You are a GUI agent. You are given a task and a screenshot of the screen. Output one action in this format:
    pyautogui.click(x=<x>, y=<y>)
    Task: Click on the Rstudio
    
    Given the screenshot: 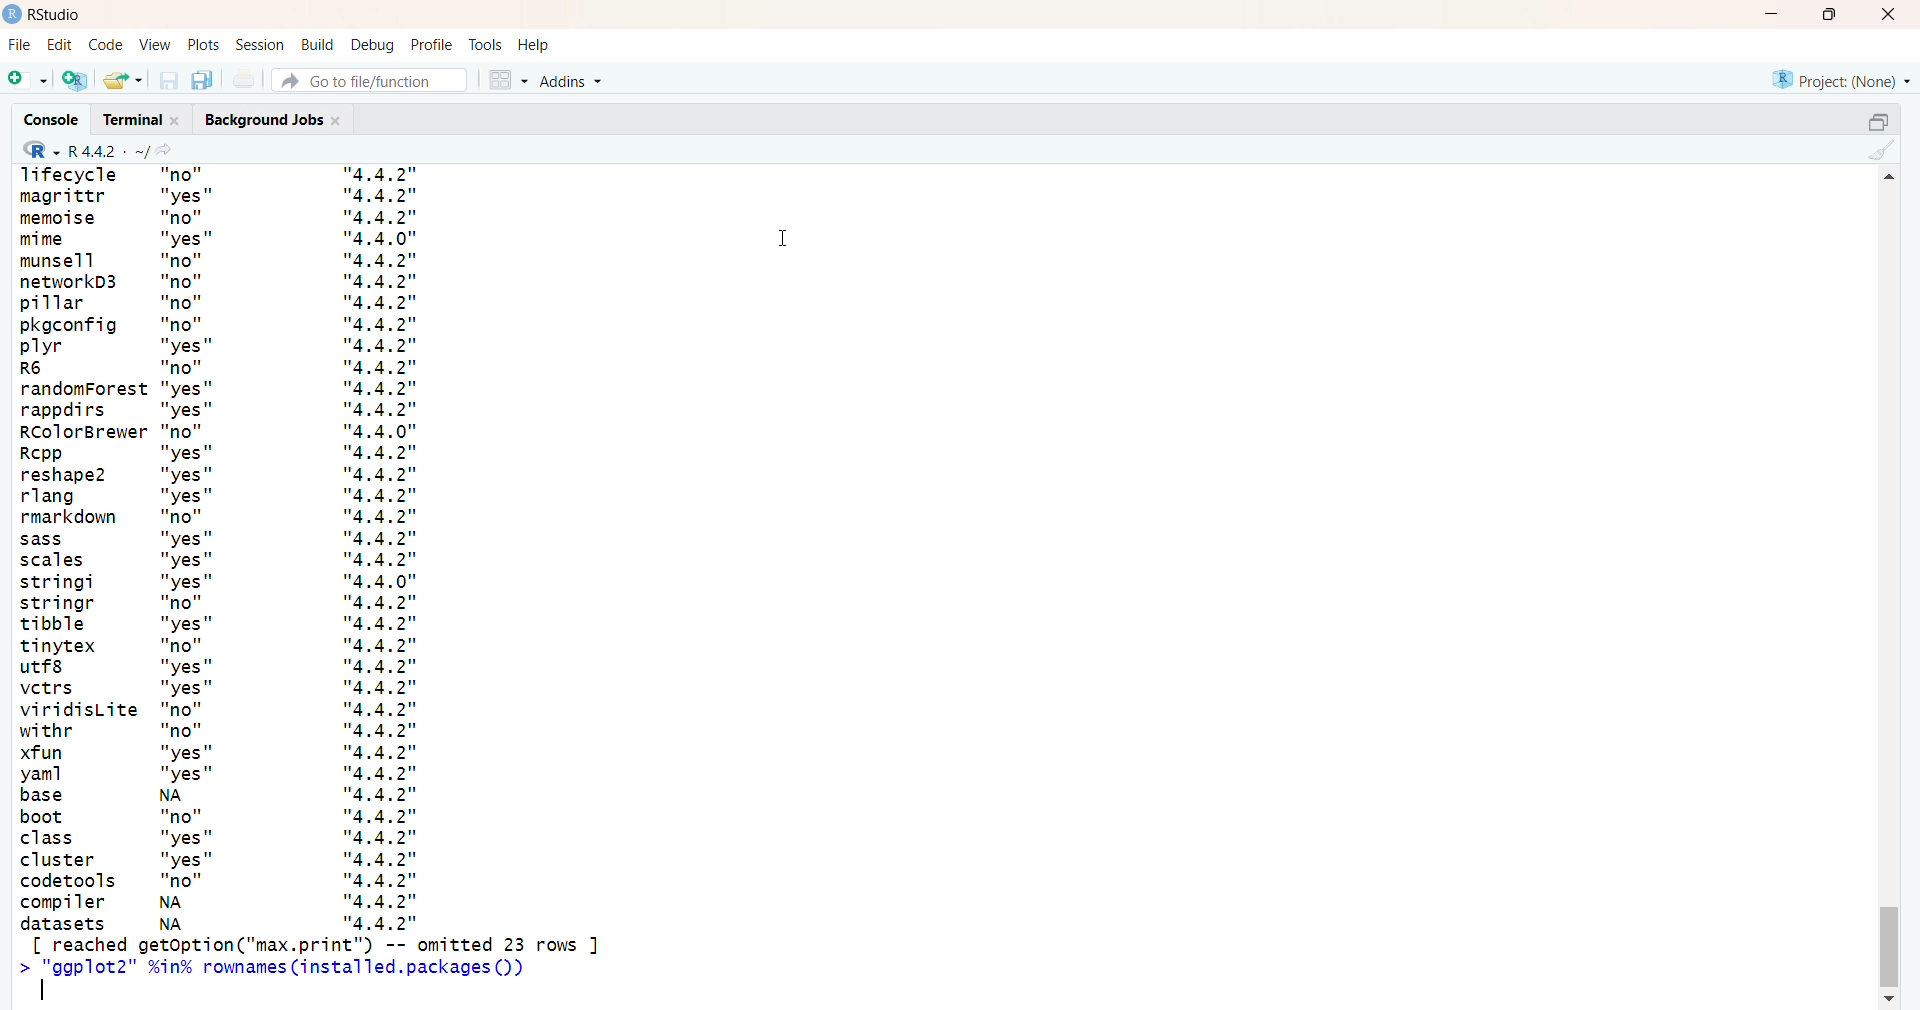 What is the action you would take?
    pyautogui.click(x=44, y=13)
    